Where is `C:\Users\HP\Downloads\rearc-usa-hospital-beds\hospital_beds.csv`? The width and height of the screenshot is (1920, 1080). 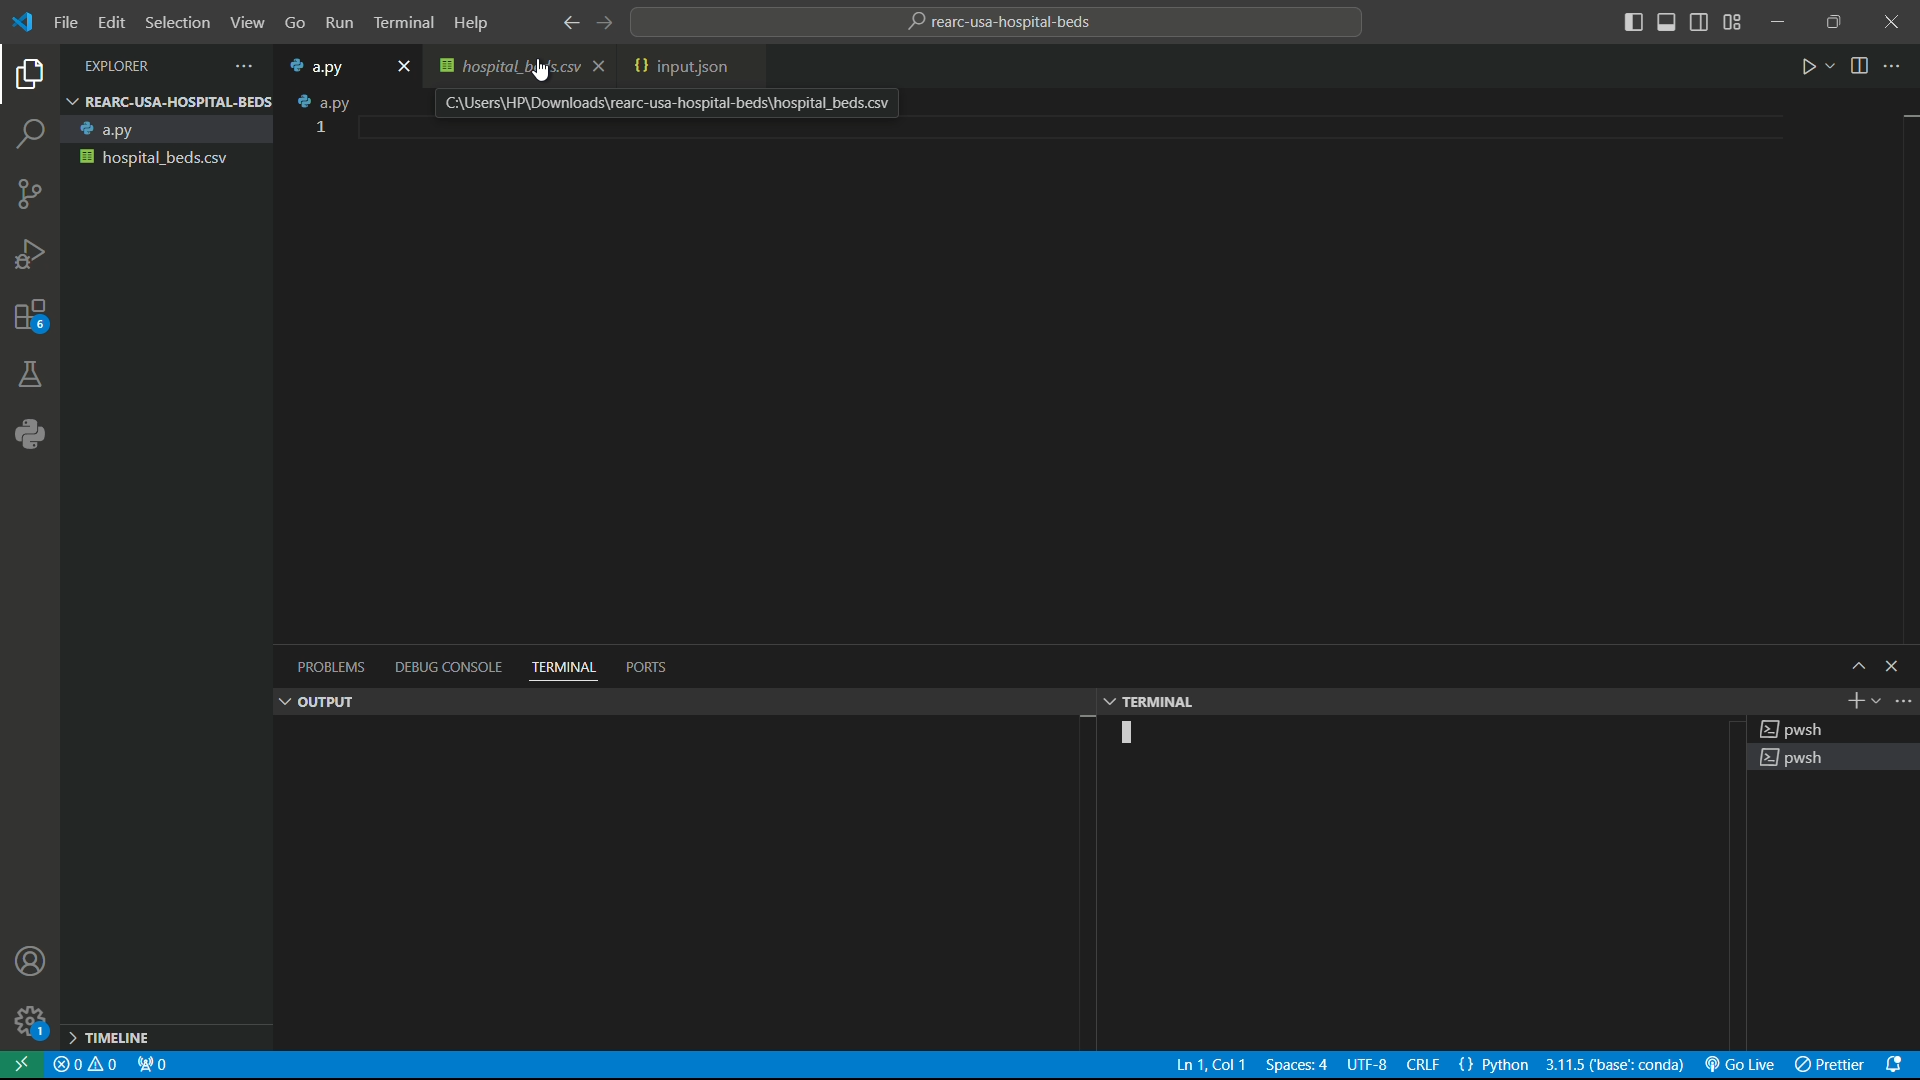
C:\Users\HP\Downloads\rearc-usa-hospital-beds\hospital_beds.csv is located at coordinates (670, 104).